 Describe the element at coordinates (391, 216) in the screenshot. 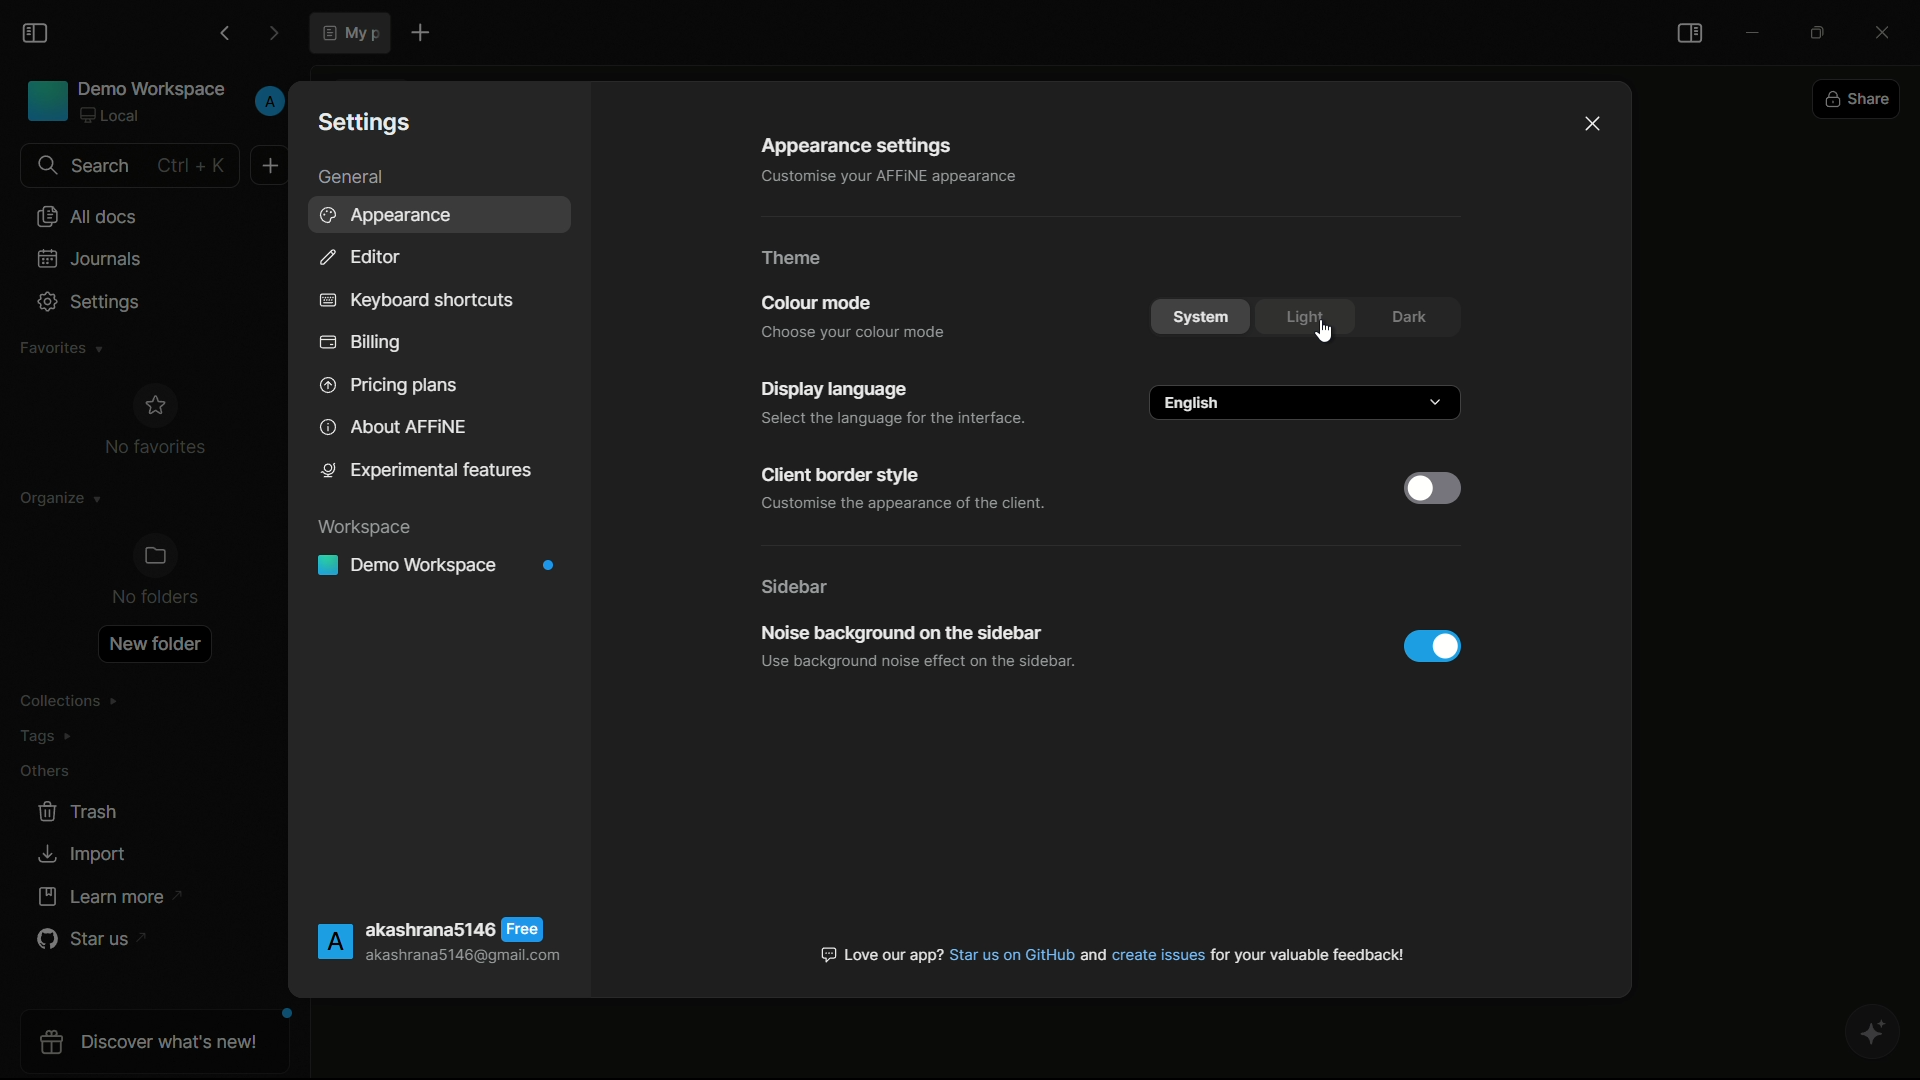

I see `appearance` at that location.